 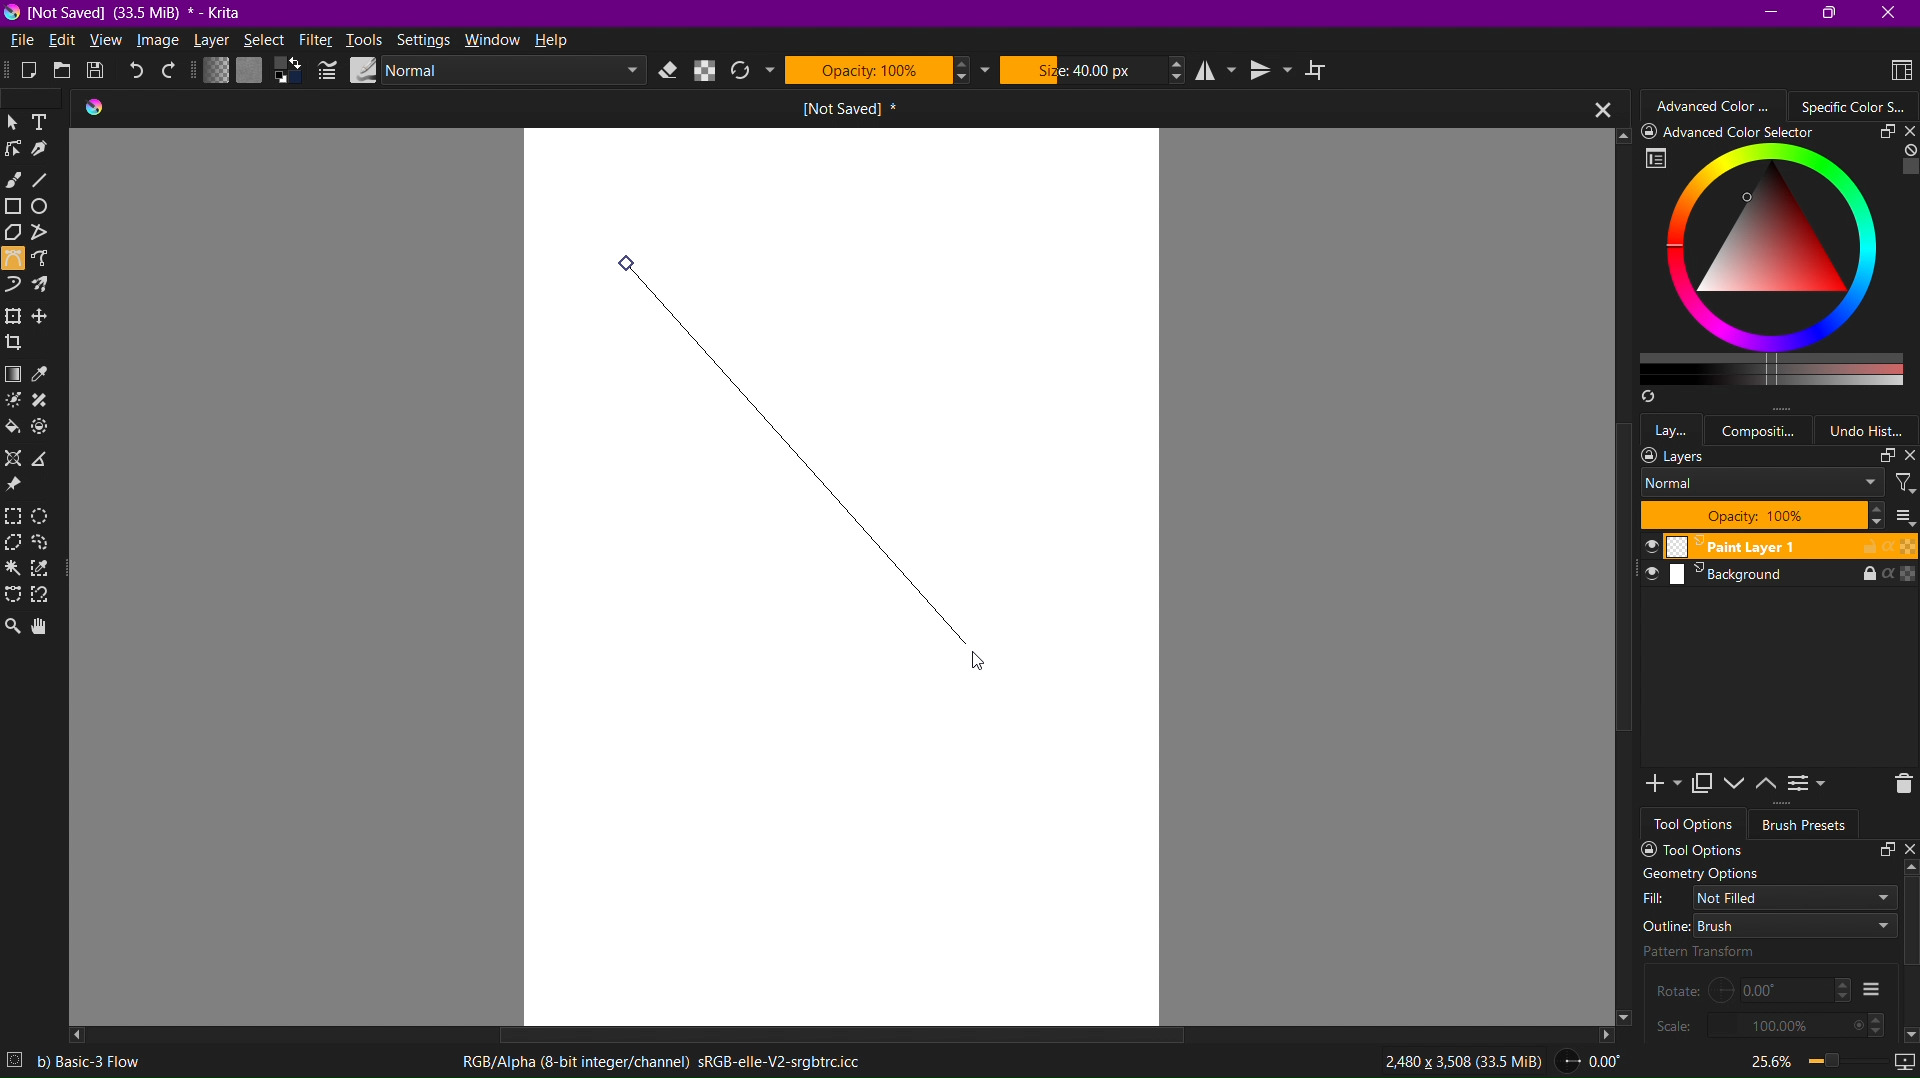 I want to click on Fill , so click(x=1770, y=897).